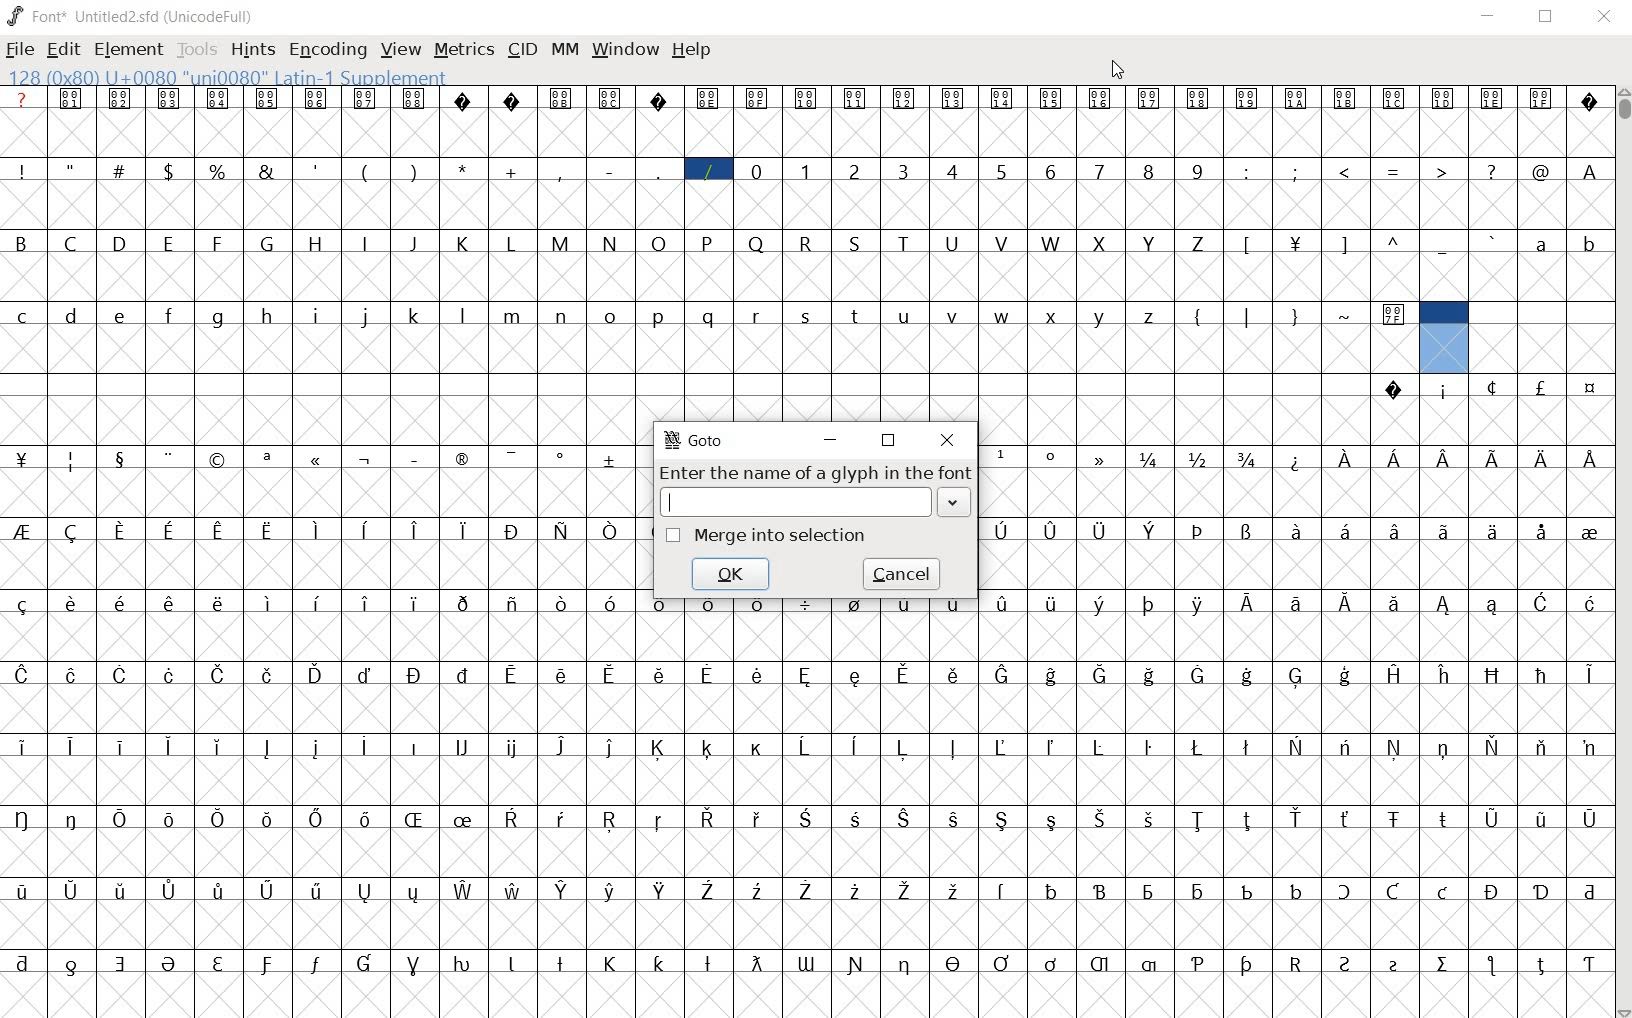  Describe the element at coordinates (957, 505) in the screenshot. I see `Drop down` at that location.